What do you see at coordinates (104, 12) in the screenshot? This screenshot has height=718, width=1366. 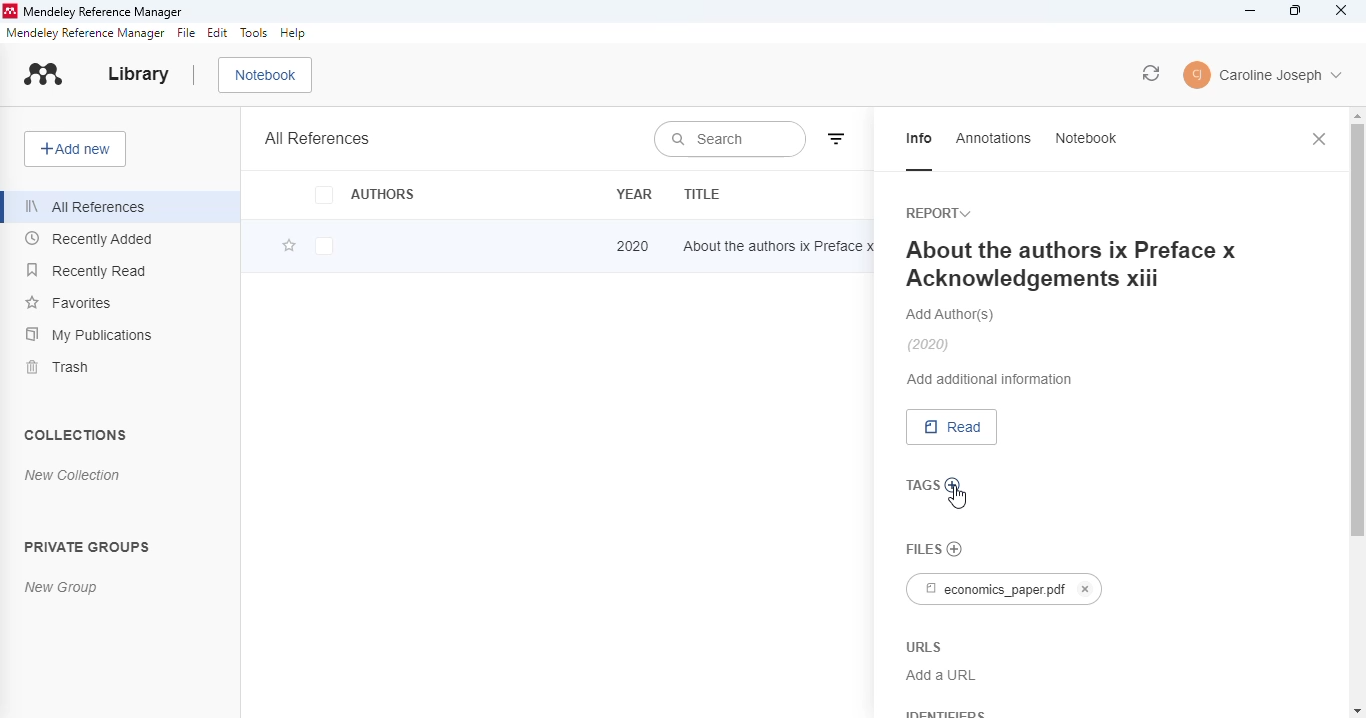 I see `mendeley reference manager` at bounding box center [104, 12].